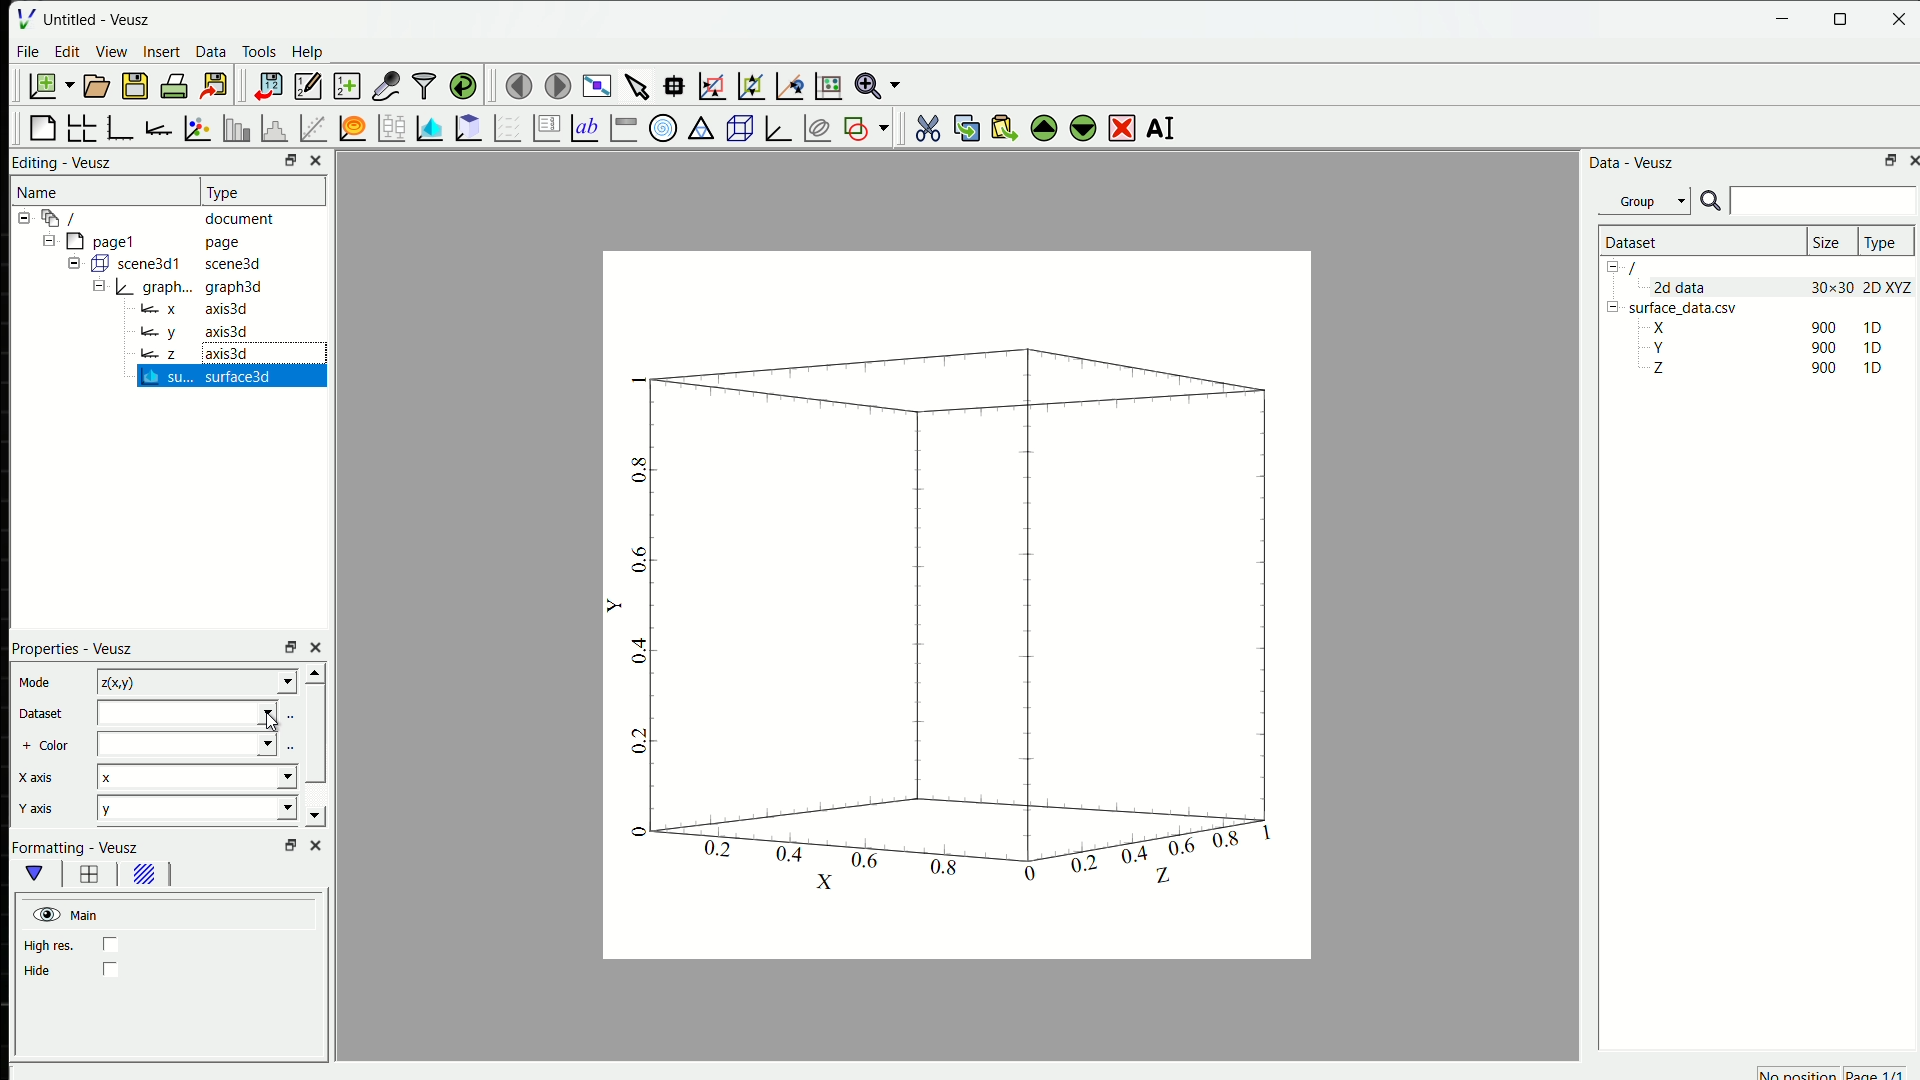 This screenshot has height=1080, width=1920. Describe the element at coordinates (75, 650) in the screenshot. I see `Properties - Veusz` at that location.